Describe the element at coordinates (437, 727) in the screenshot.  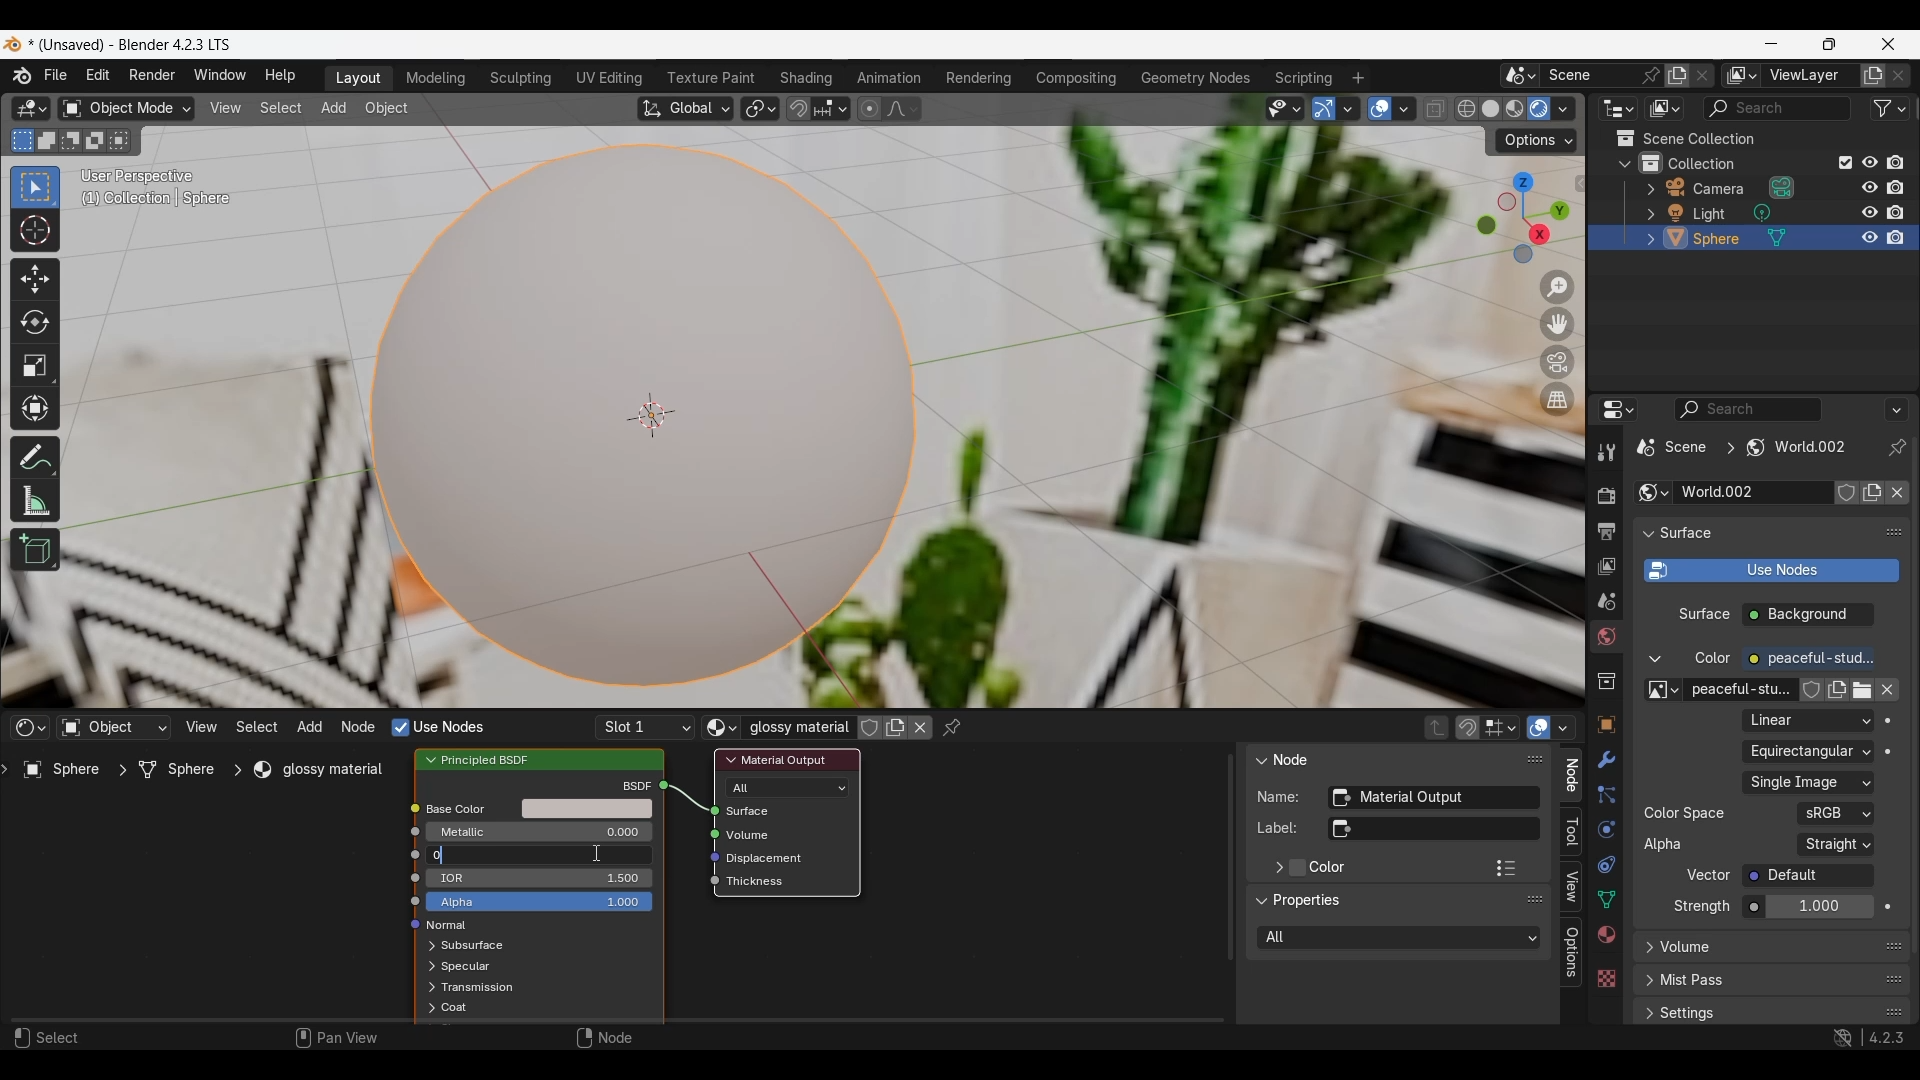
I see `Nodes to render material` at that location.